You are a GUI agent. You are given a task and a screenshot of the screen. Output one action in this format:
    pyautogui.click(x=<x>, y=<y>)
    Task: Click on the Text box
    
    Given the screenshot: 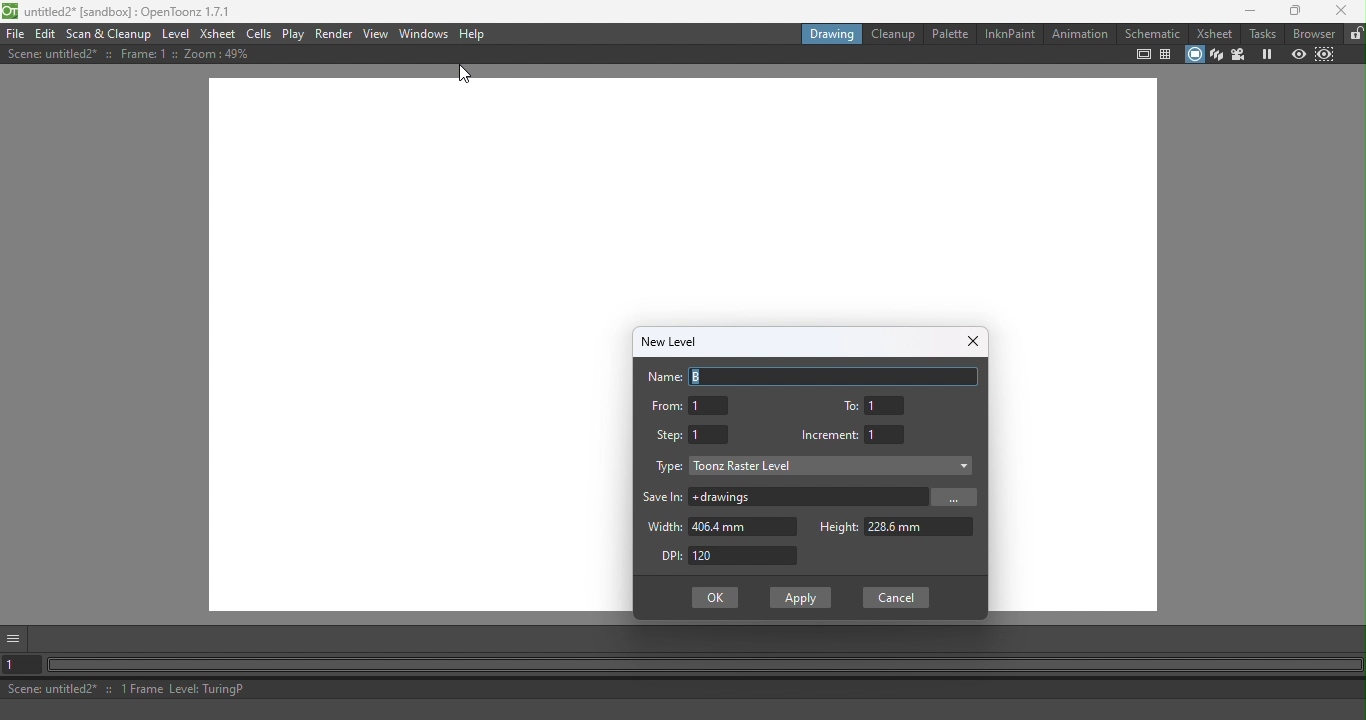 What is the action you would take?
    pyautogui.click(x=834, y=377)
    